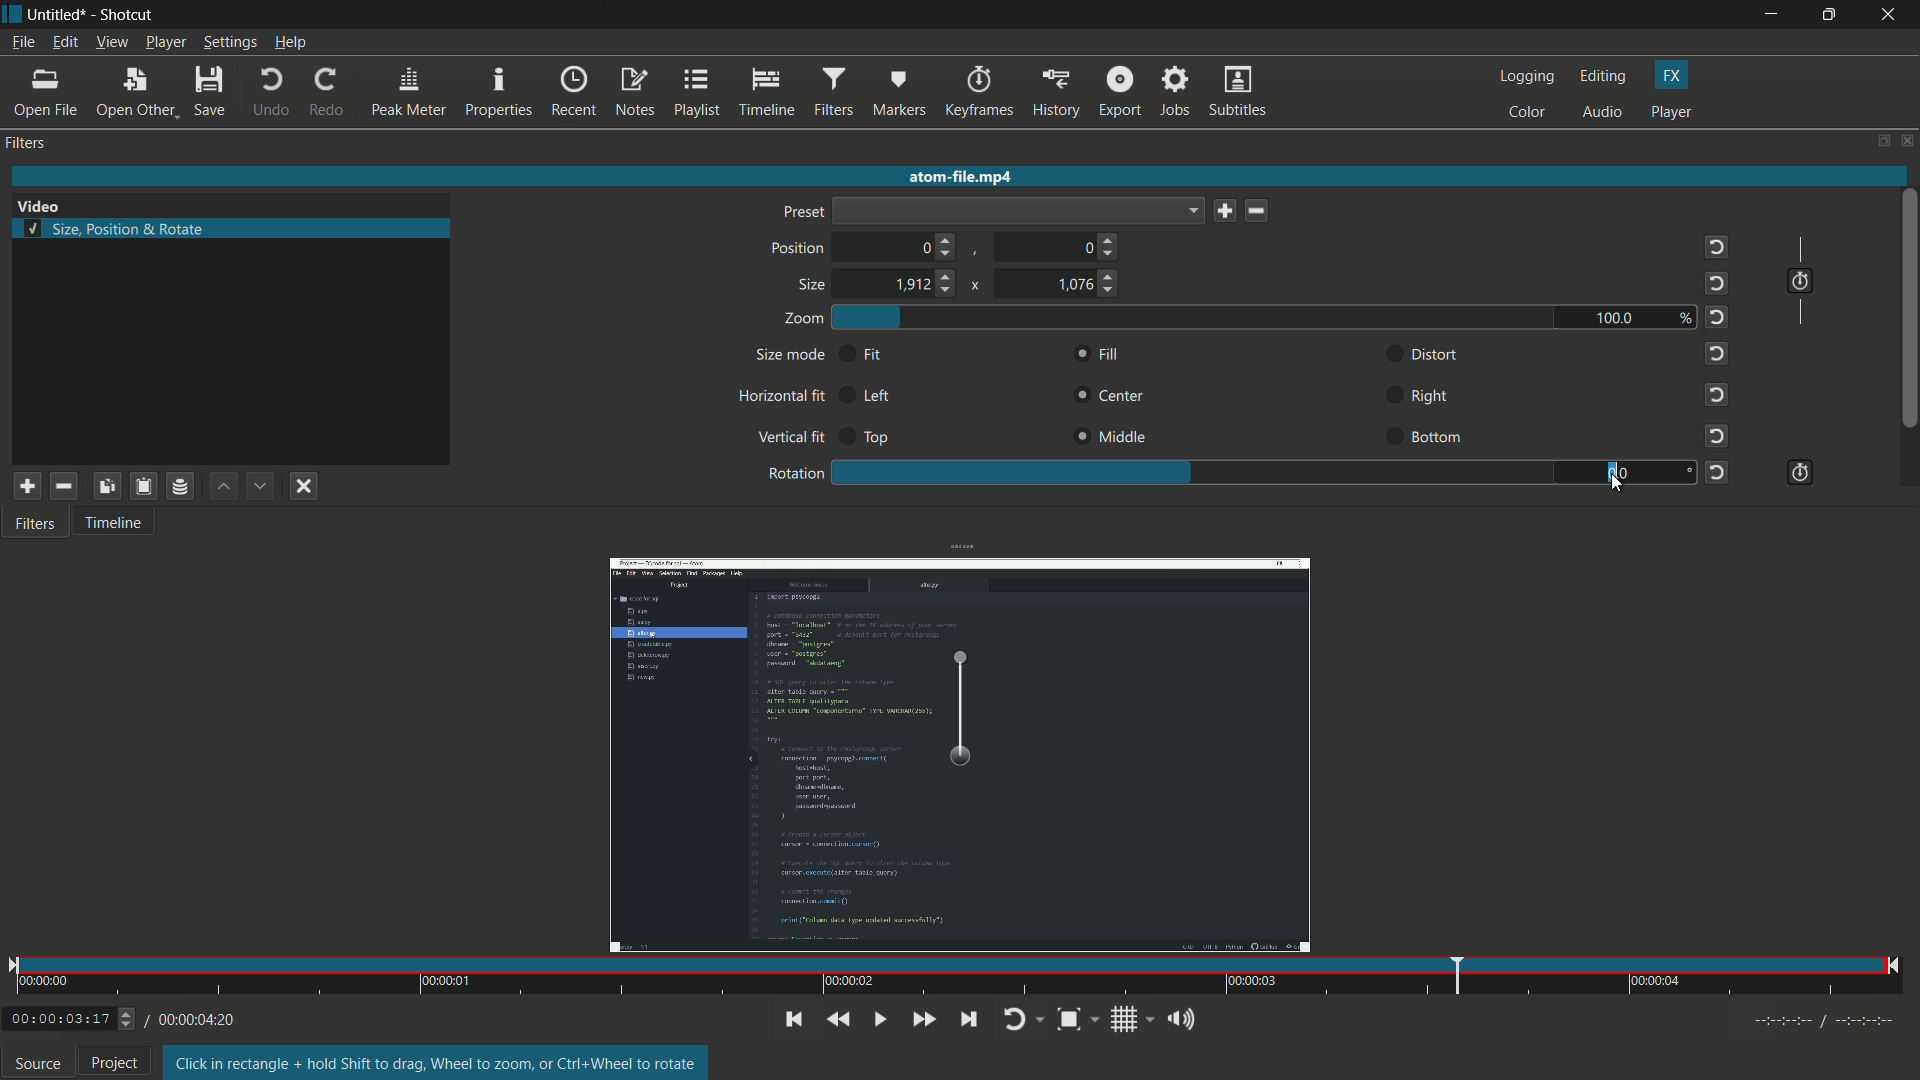 The image size is (1920, 1080). What do you see at coordinates (1894, 15) in the screenshot?
I see `close app` at bounding box center [1894, 15].